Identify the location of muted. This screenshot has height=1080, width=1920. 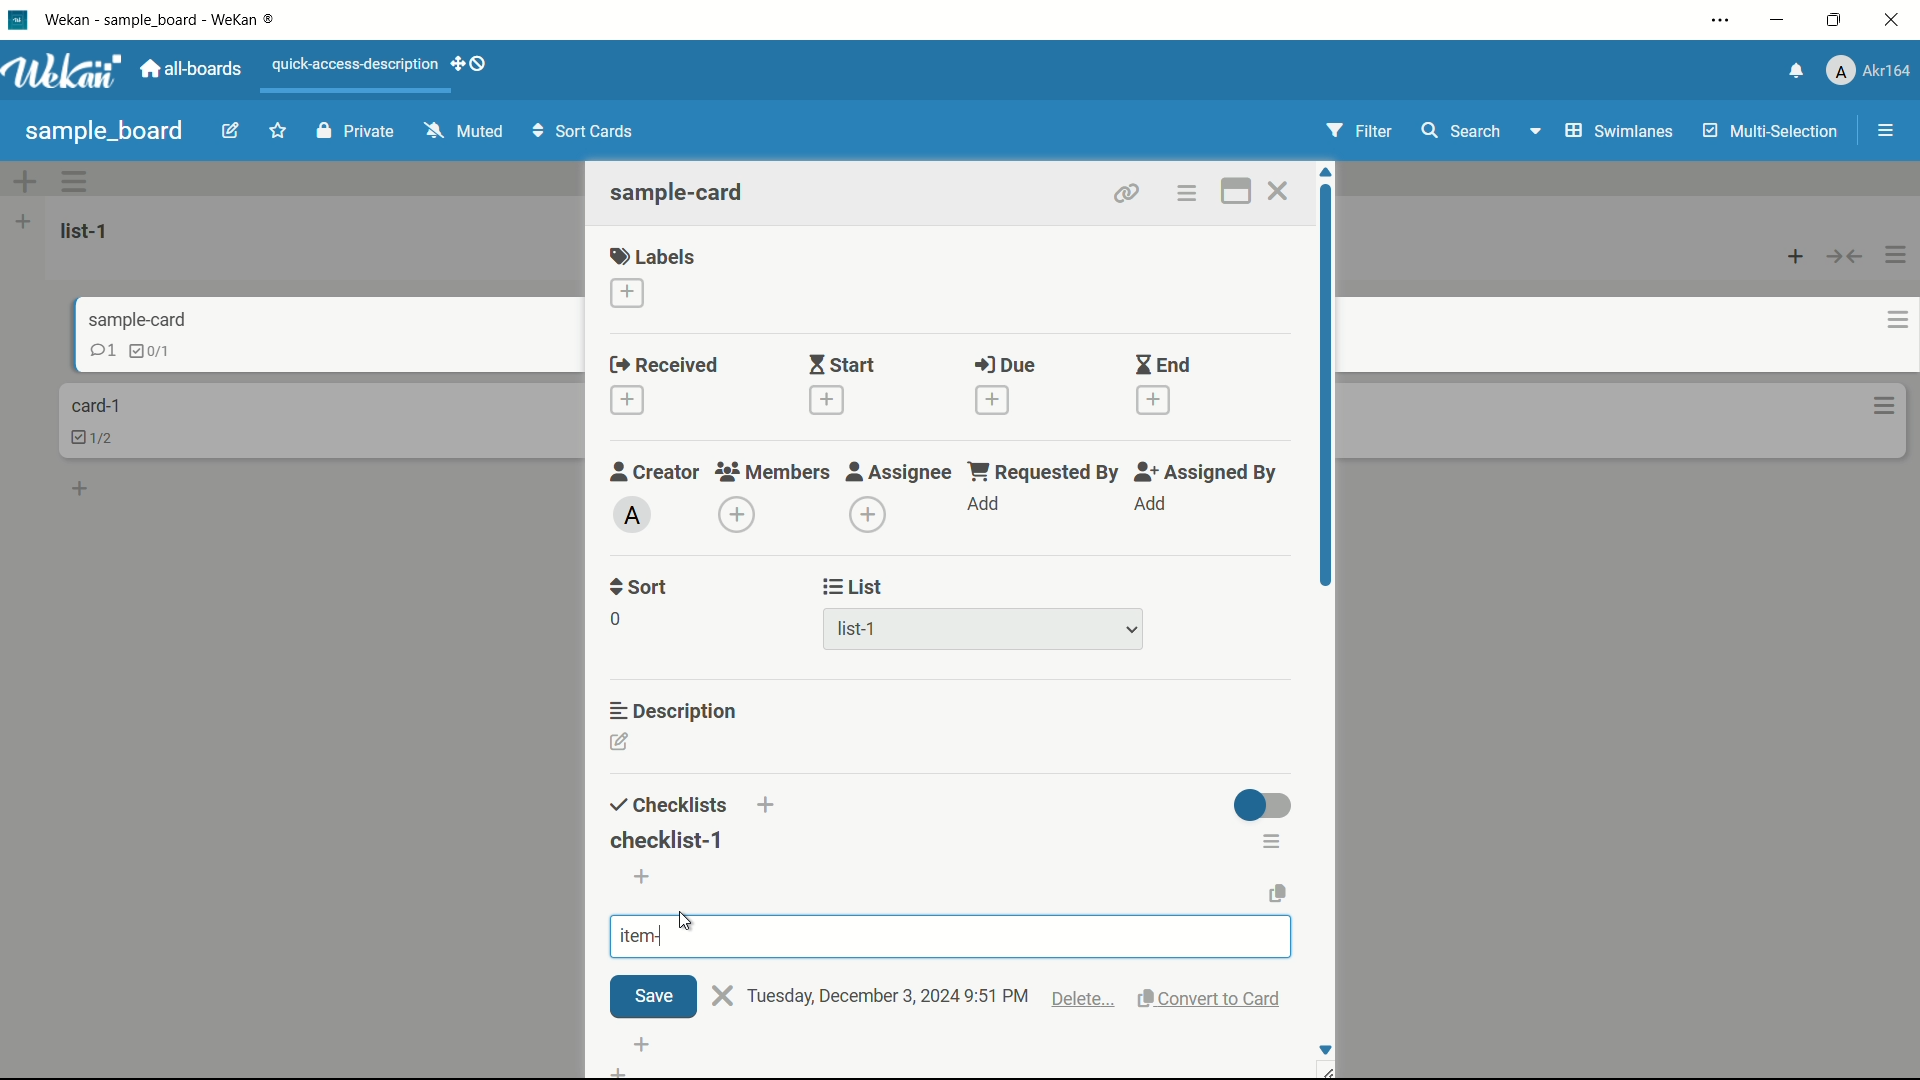
(466, 131).